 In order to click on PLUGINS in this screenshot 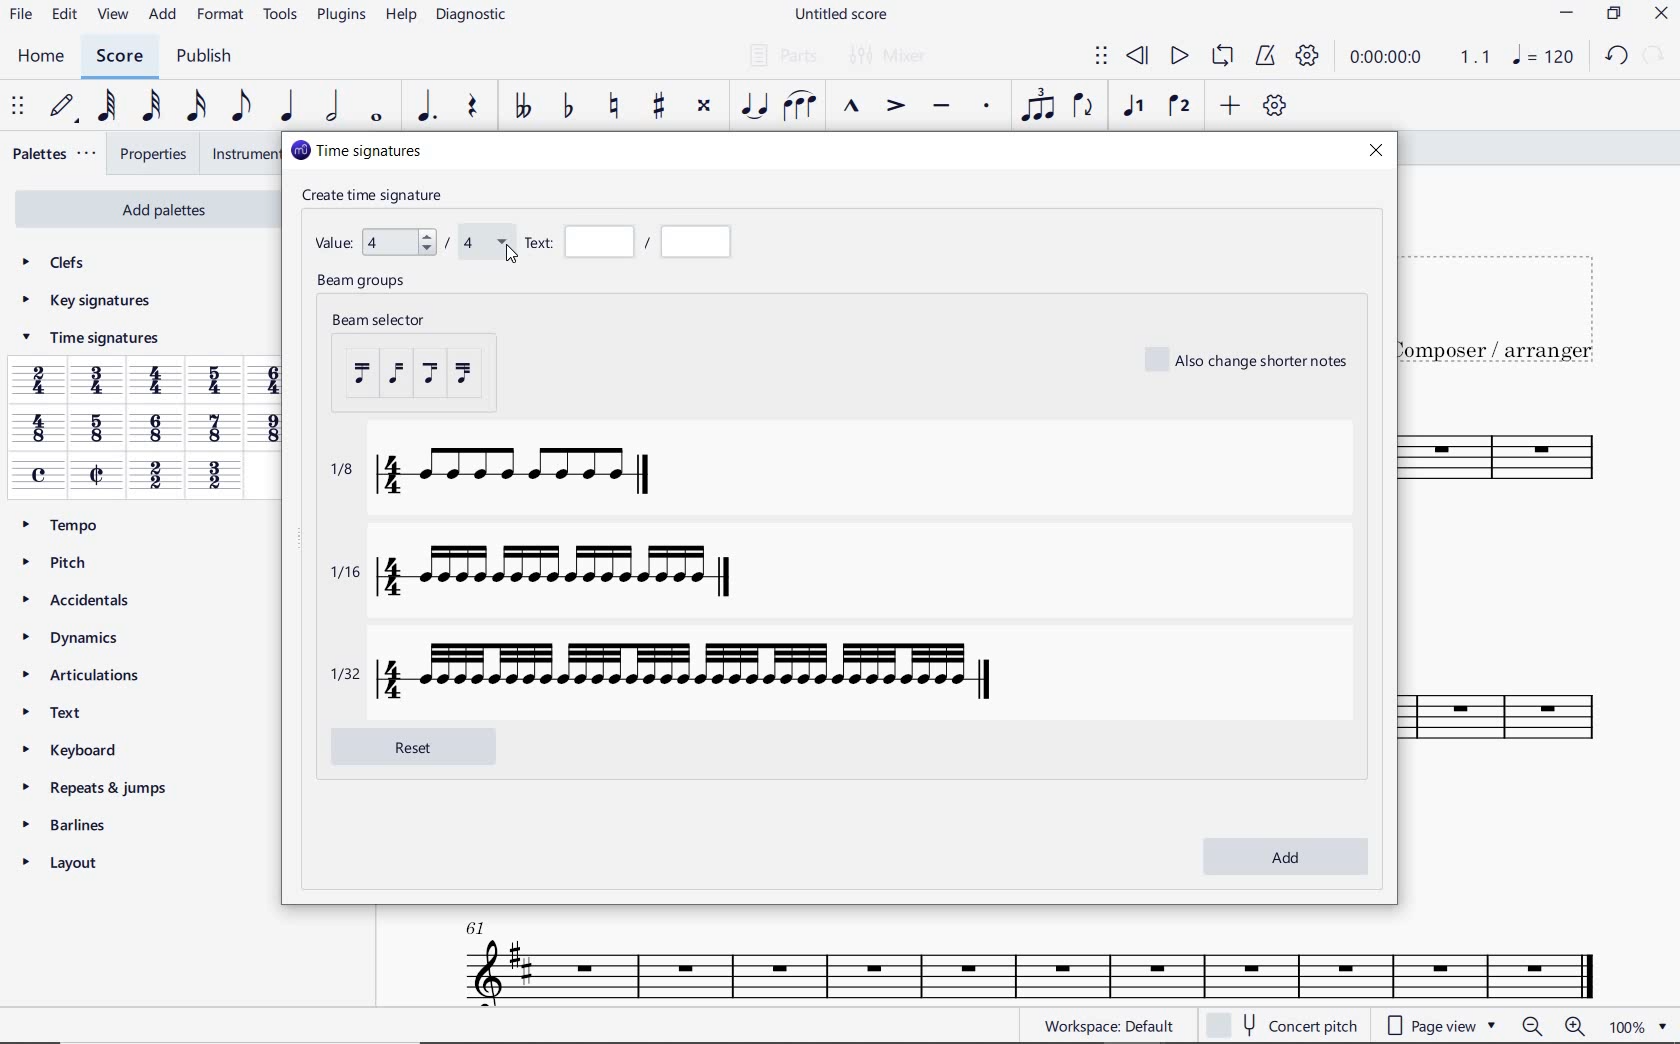, I will do `click(338, 17)`.